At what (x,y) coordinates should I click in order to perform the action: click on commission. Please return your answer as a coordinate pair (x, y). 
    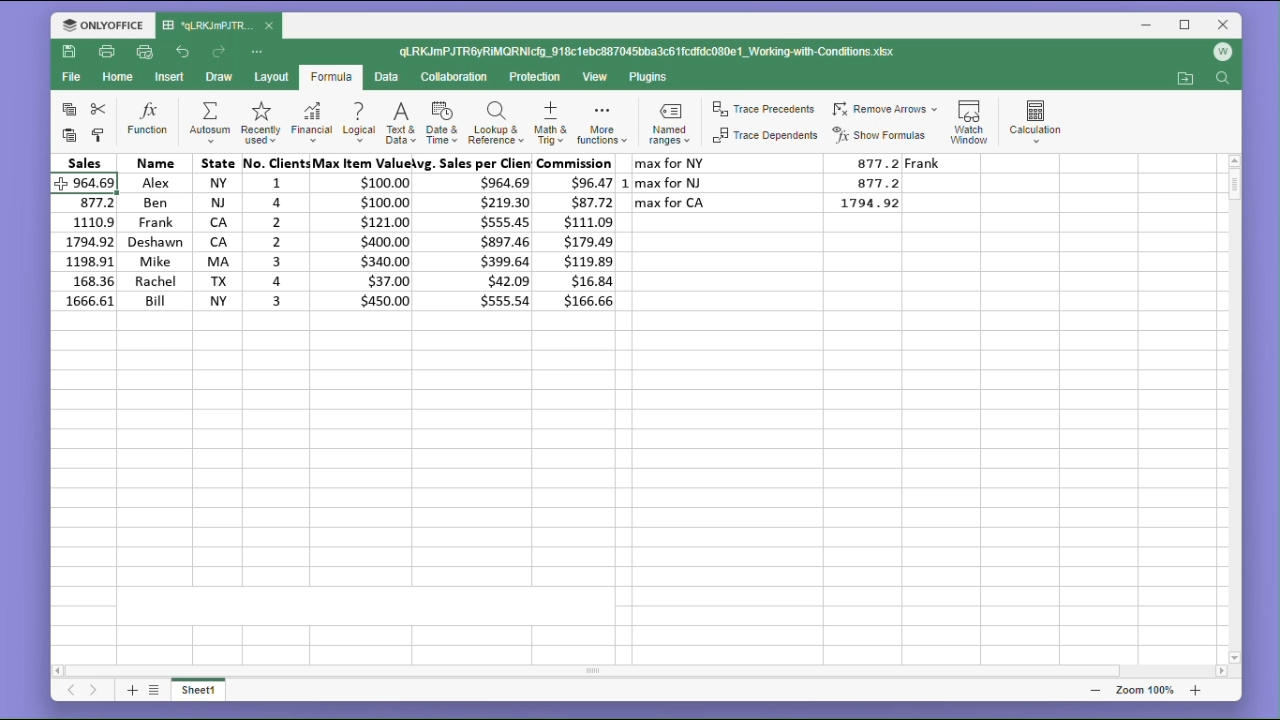
    Looking at the image, I should click on (580, 233).